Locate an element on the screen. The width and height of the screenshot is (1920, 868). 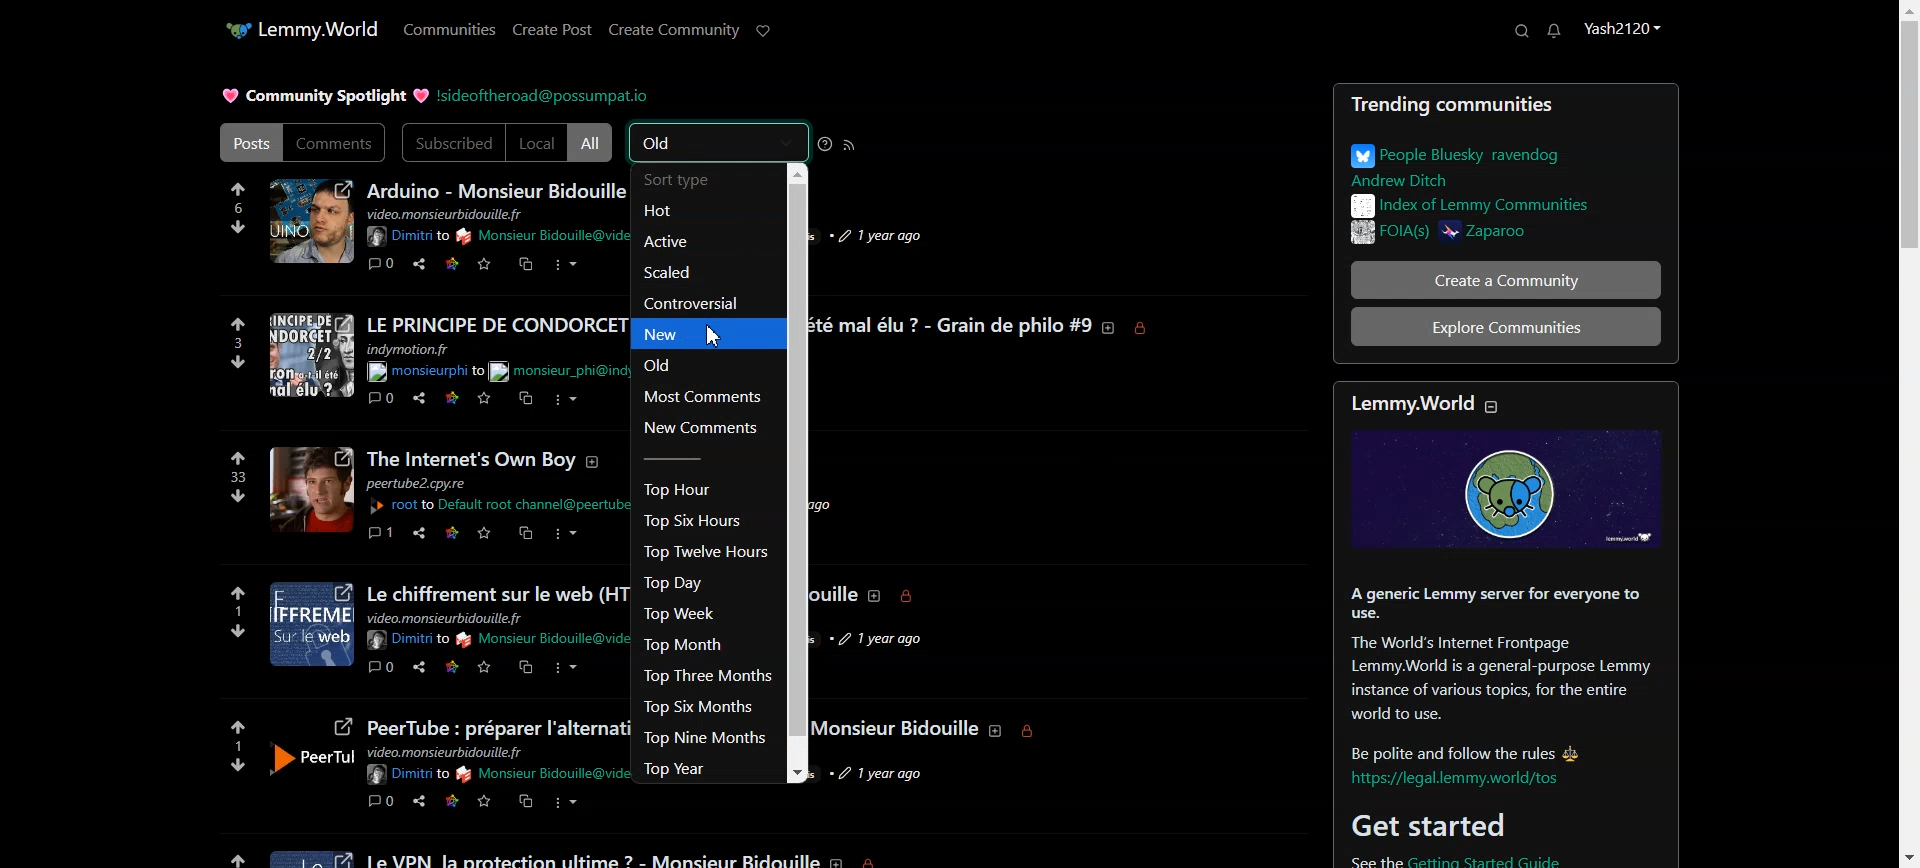
Post is located at coordinates (248, 142).